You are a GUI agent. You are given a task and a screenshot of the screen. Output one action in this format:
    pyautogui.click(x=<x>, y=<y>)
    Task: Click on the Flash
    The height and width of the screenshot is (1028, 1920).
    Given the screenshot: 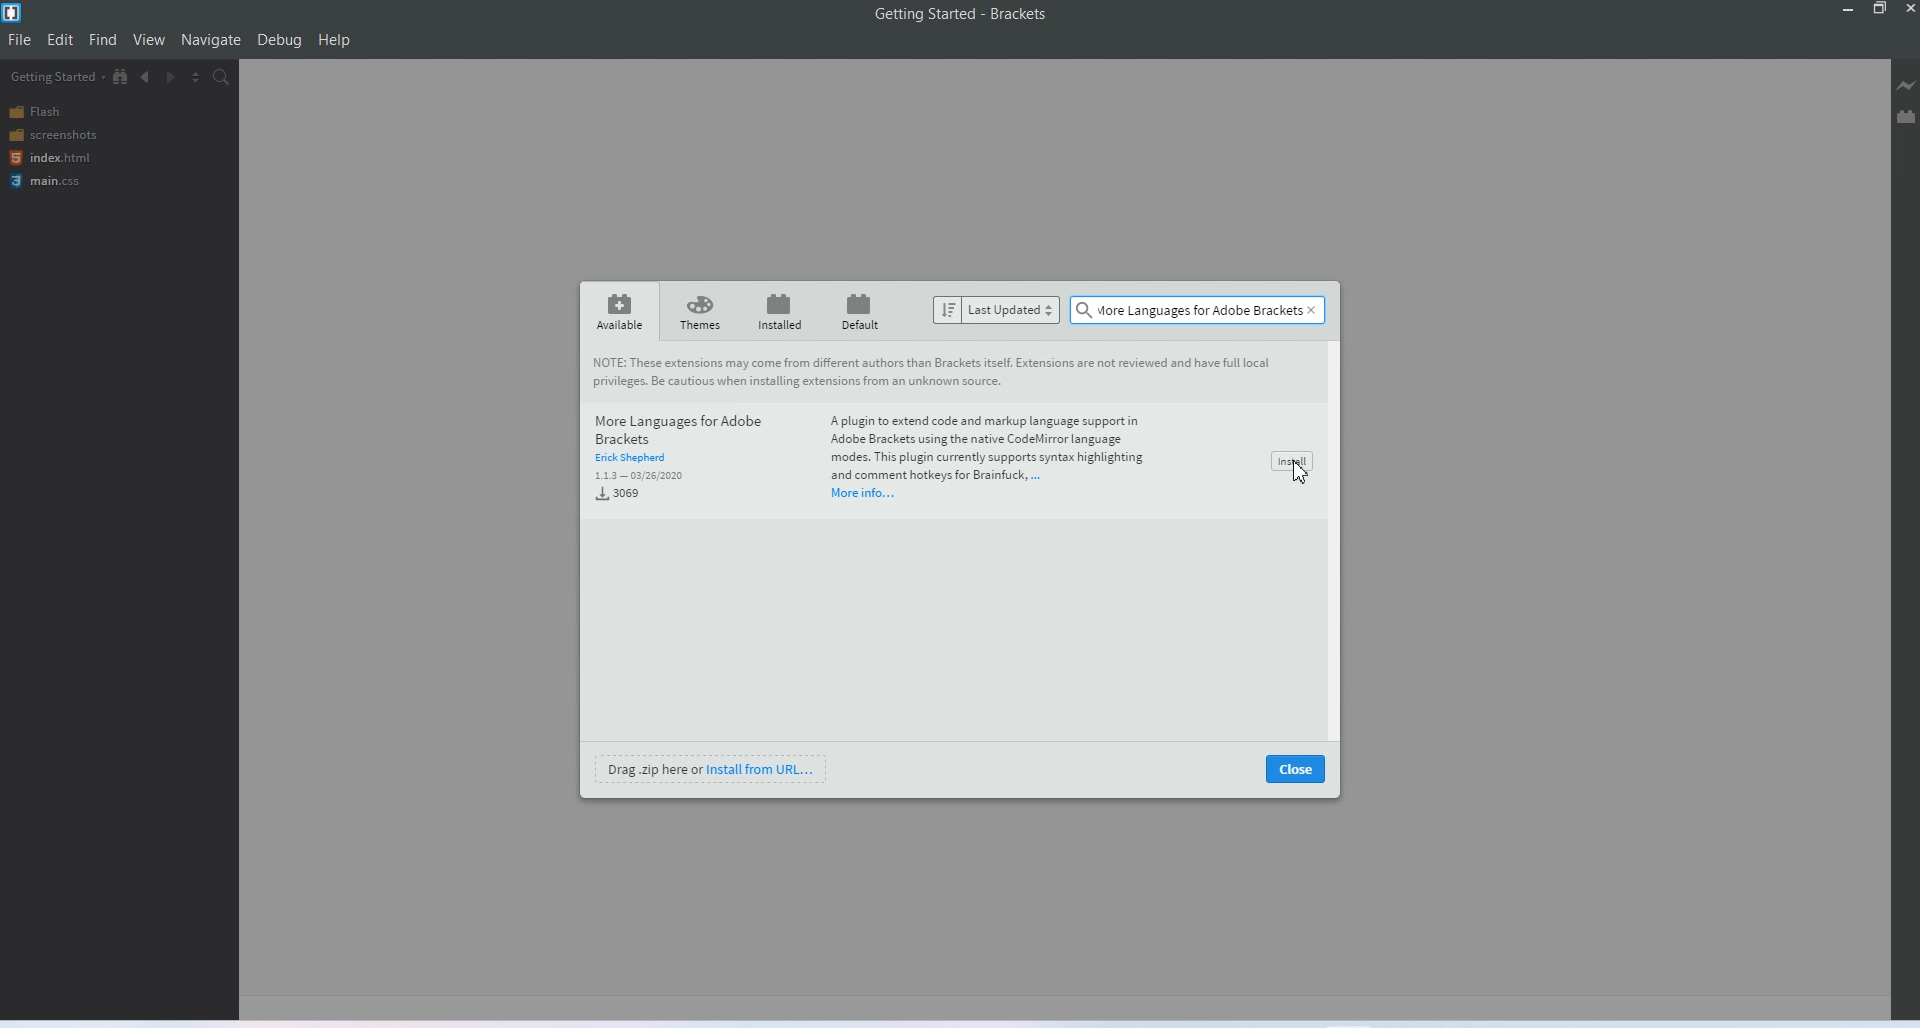 What is the action you would take?
    pyautogui.click(x=67, y=112)
    